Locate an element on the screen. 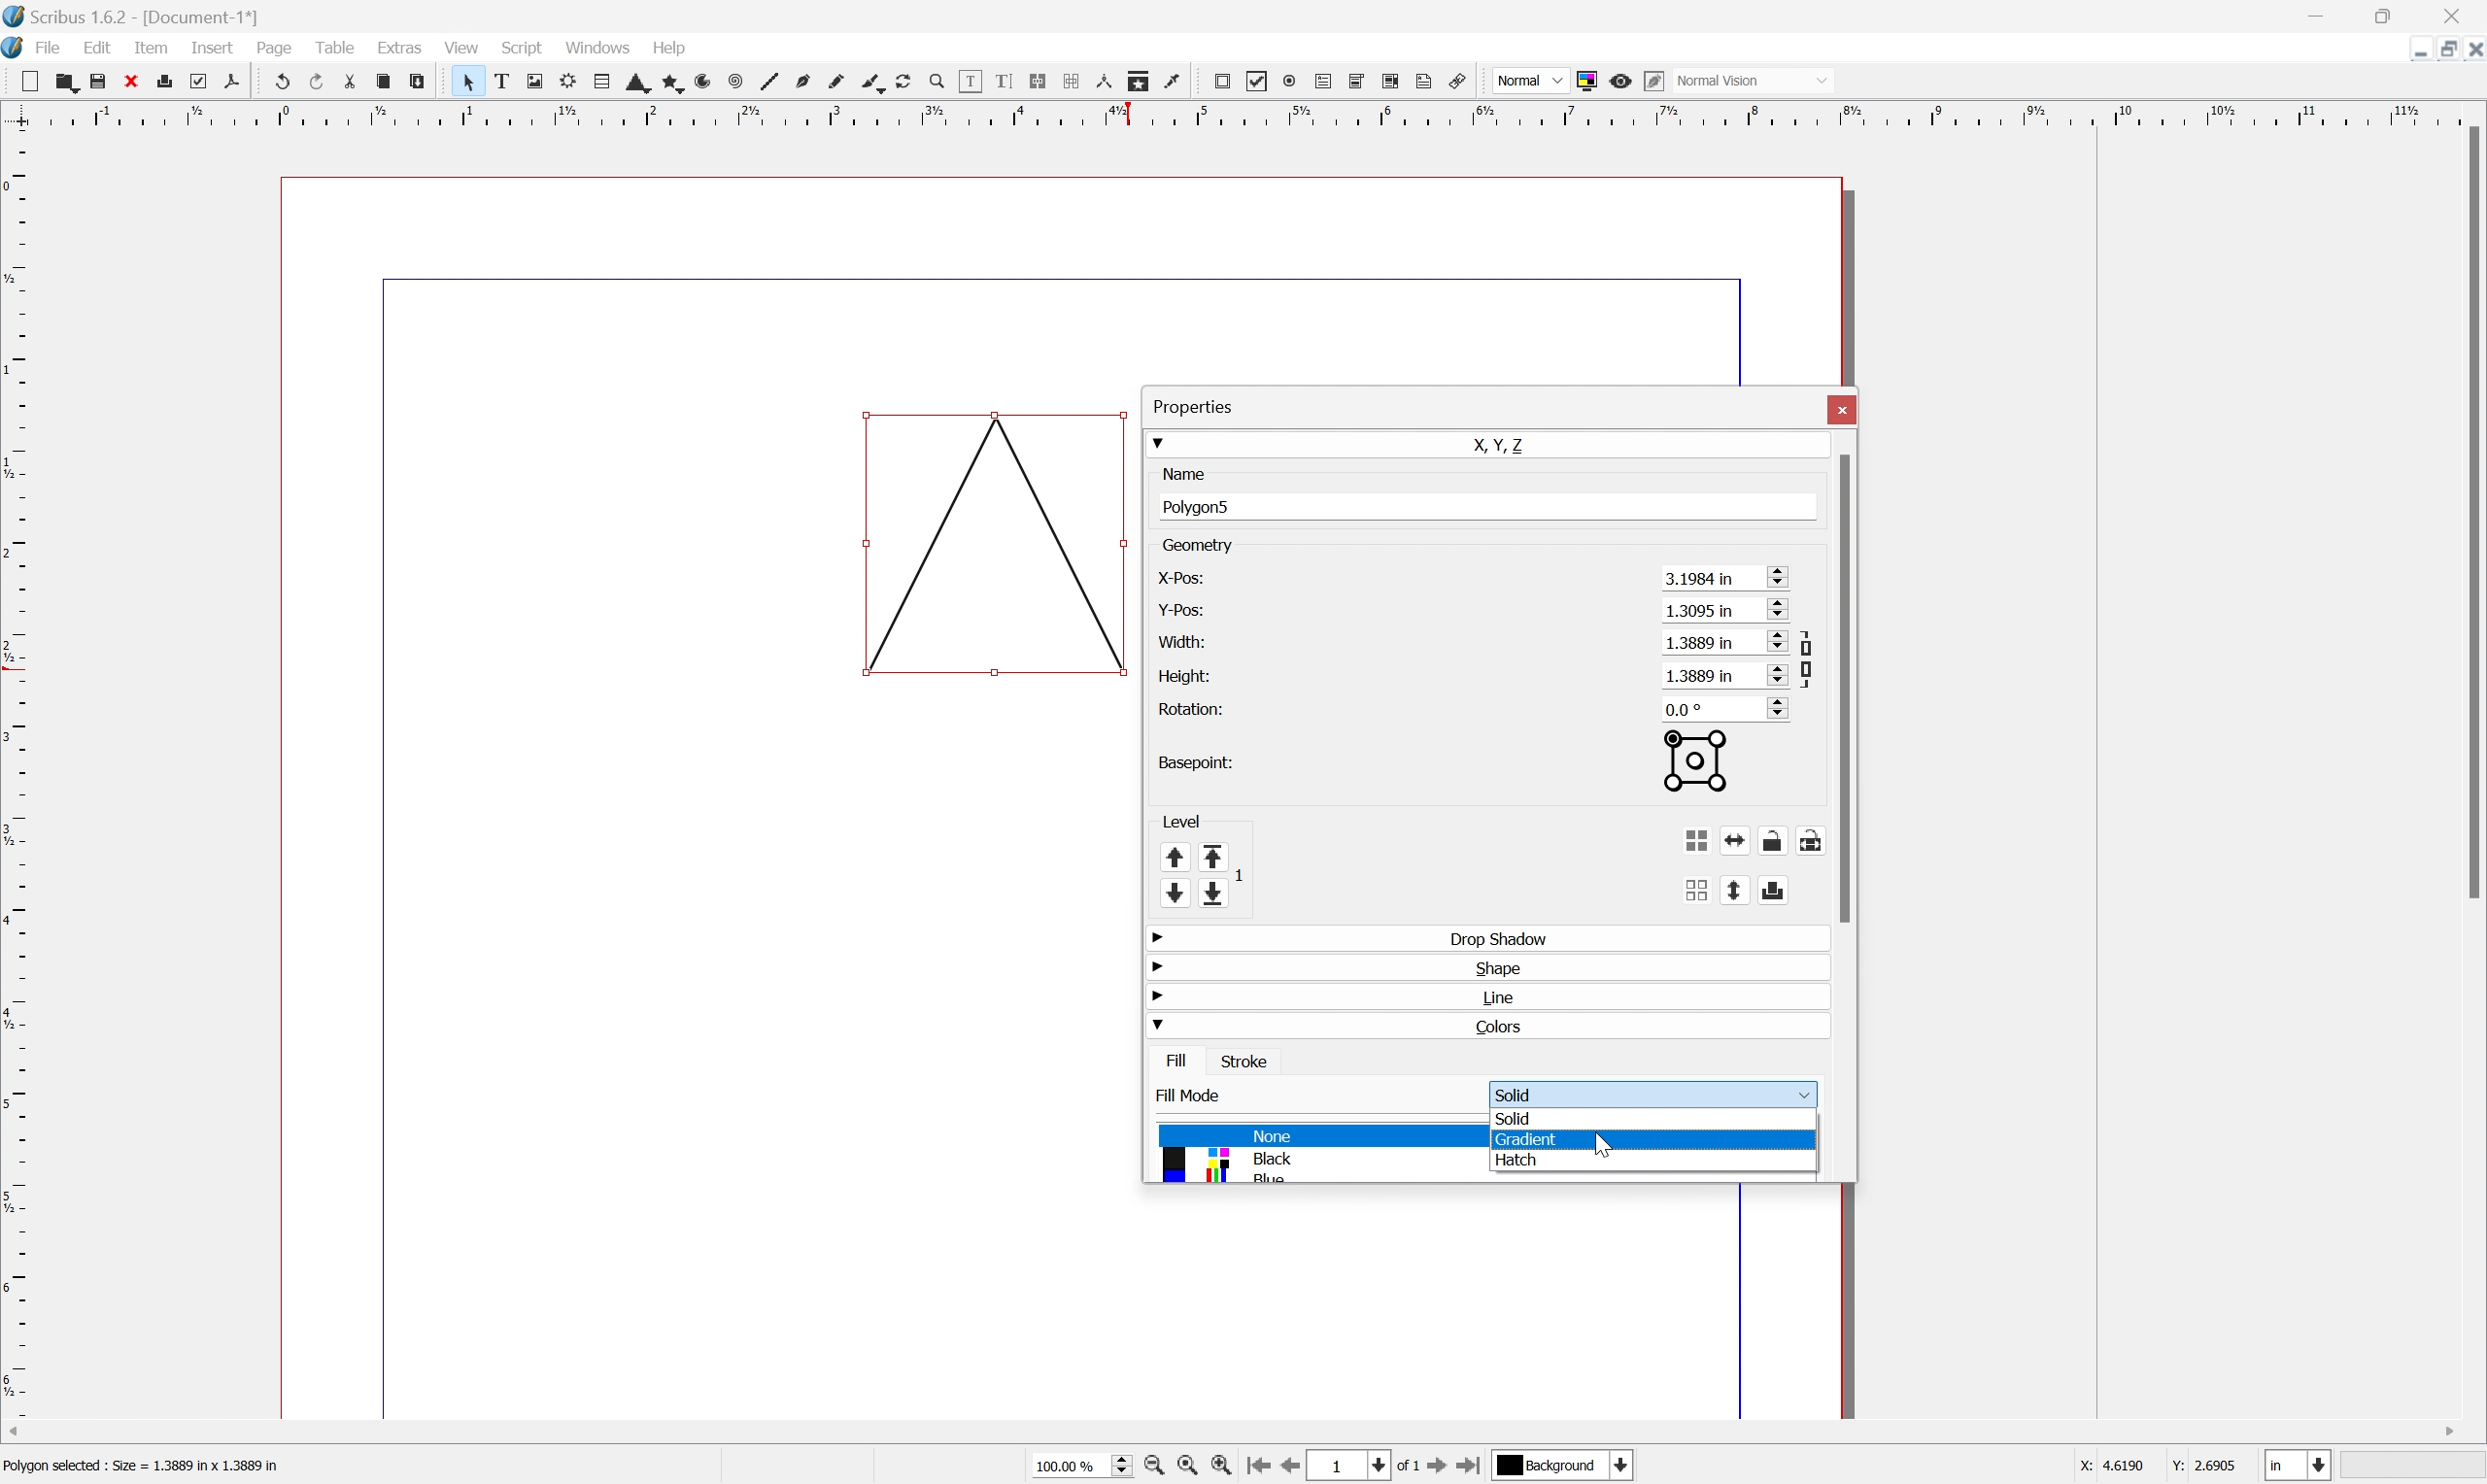 The image size is (2487, 1484). PDF list box is located at coordinates (1391, 82).